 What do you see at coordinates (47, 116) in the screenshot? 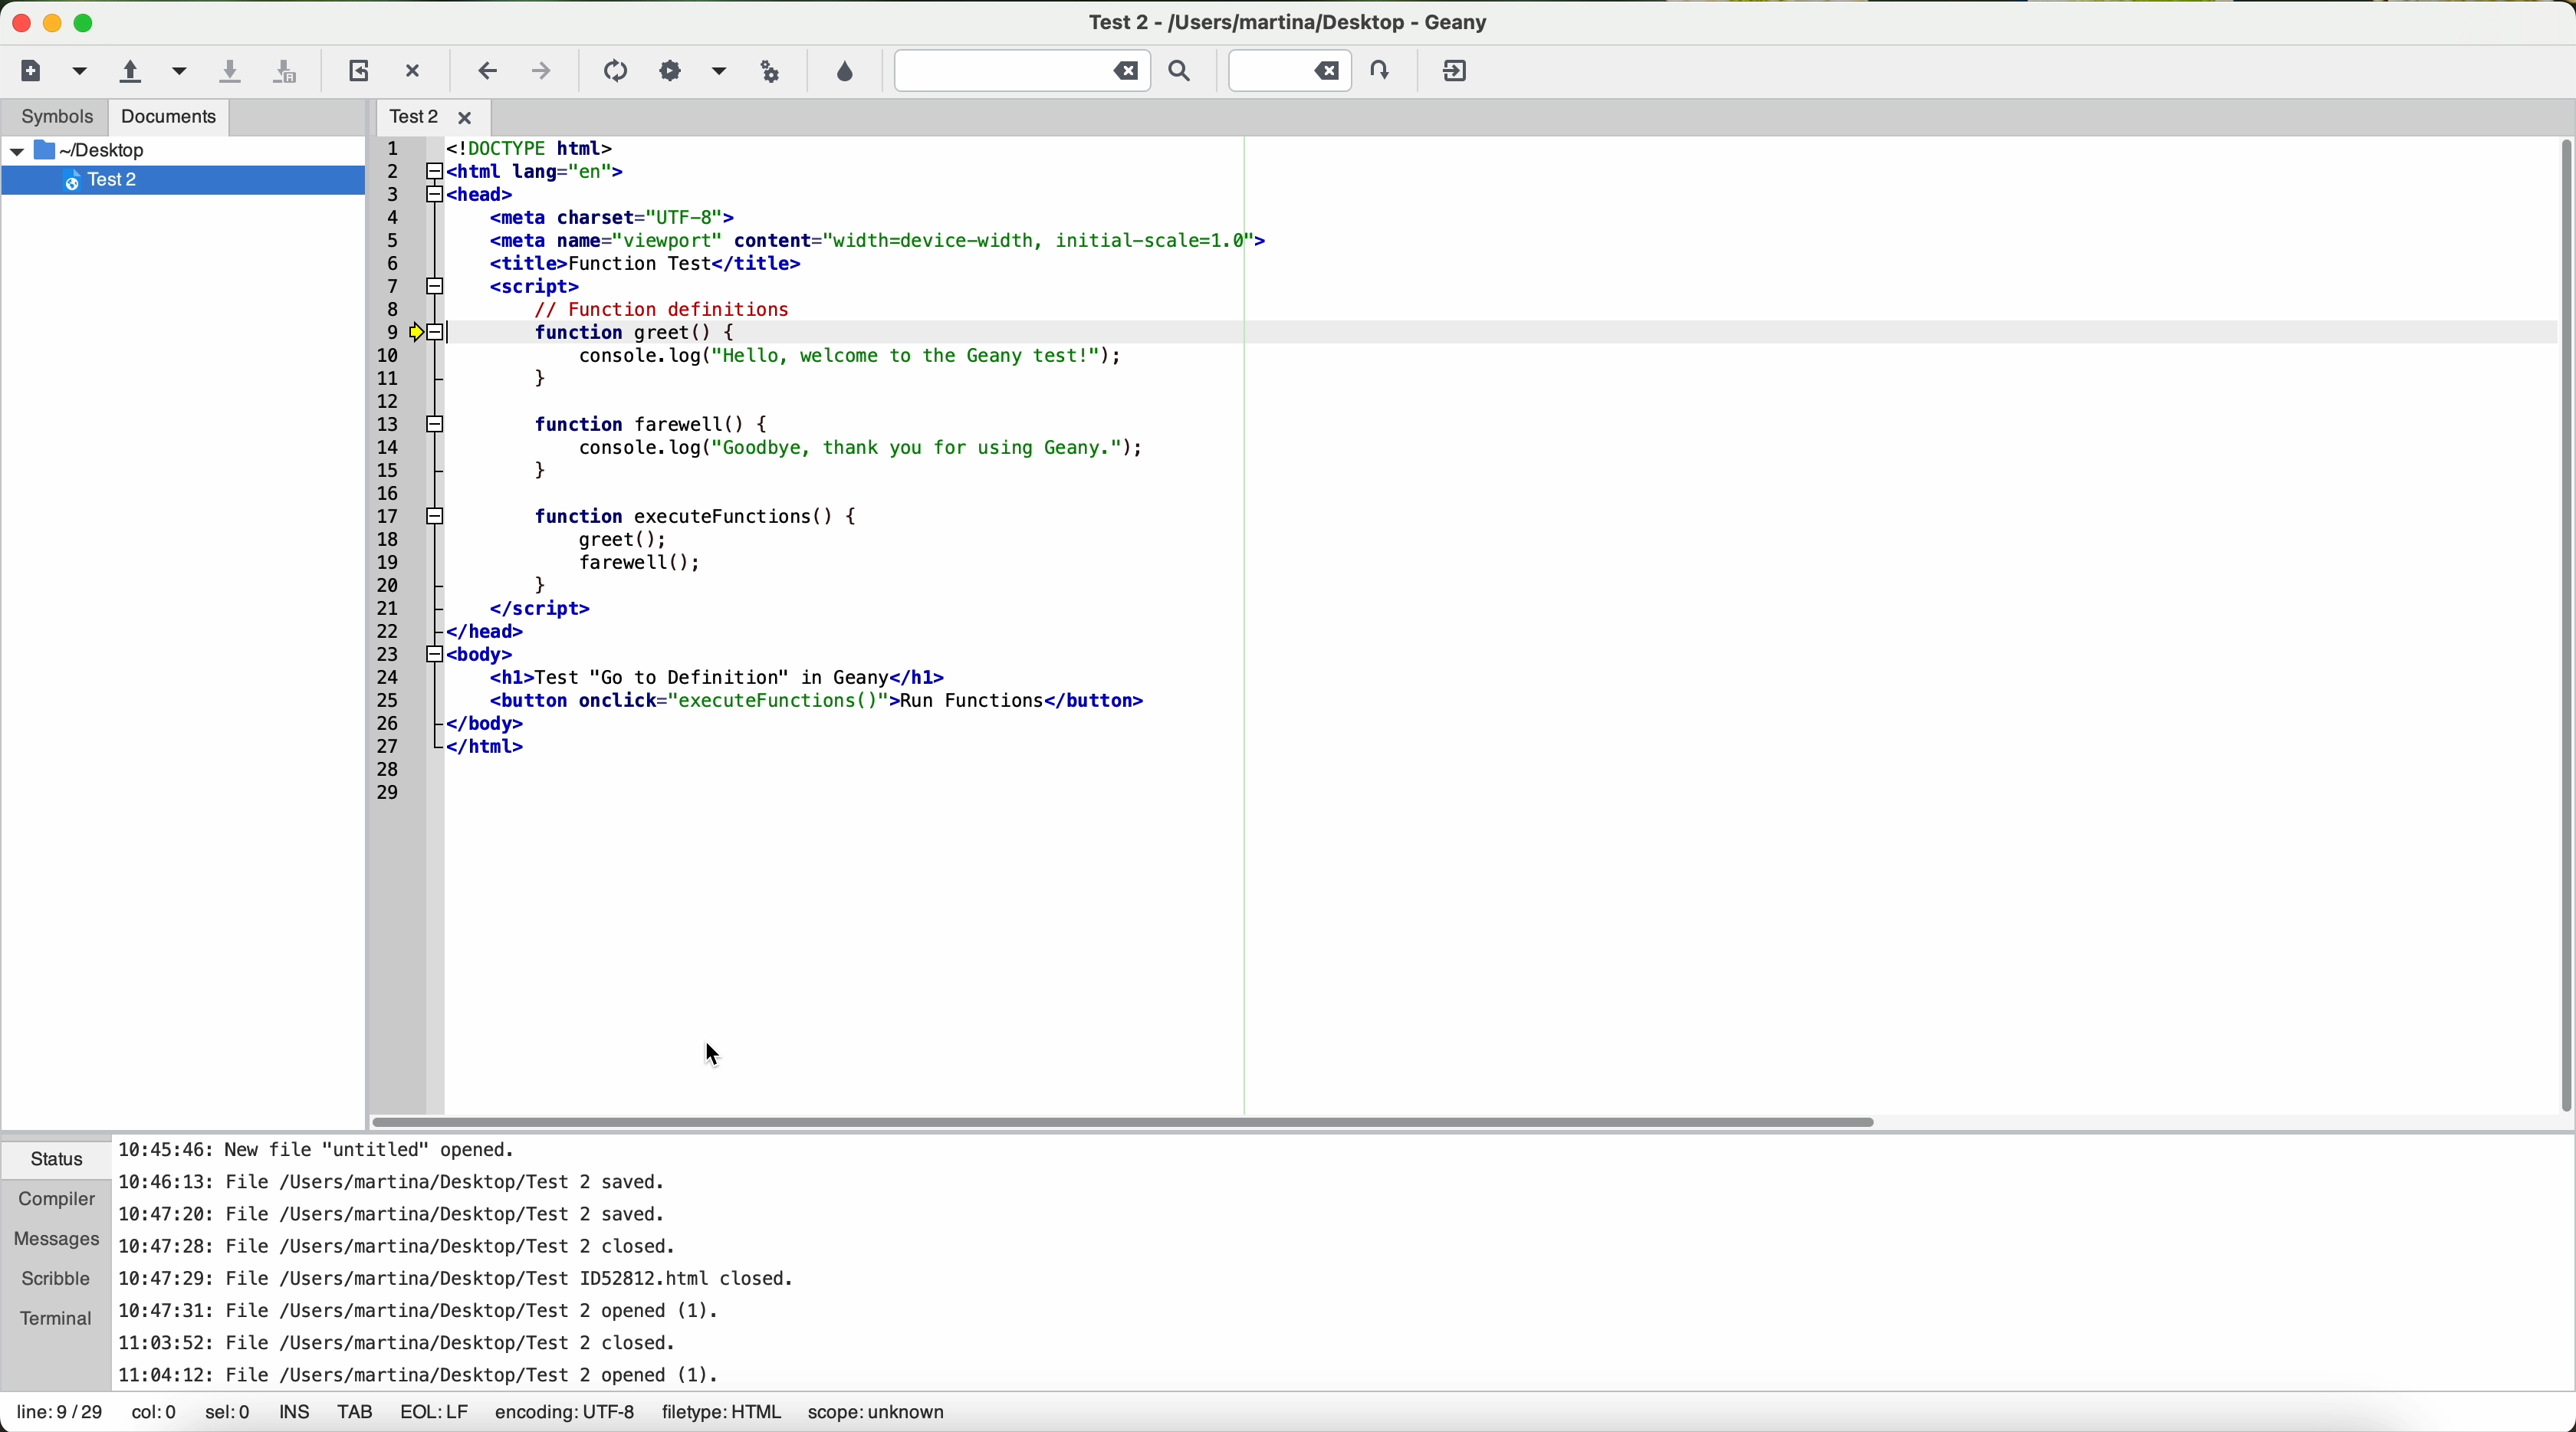
I see `symbols` at bounding box center [47, 116].